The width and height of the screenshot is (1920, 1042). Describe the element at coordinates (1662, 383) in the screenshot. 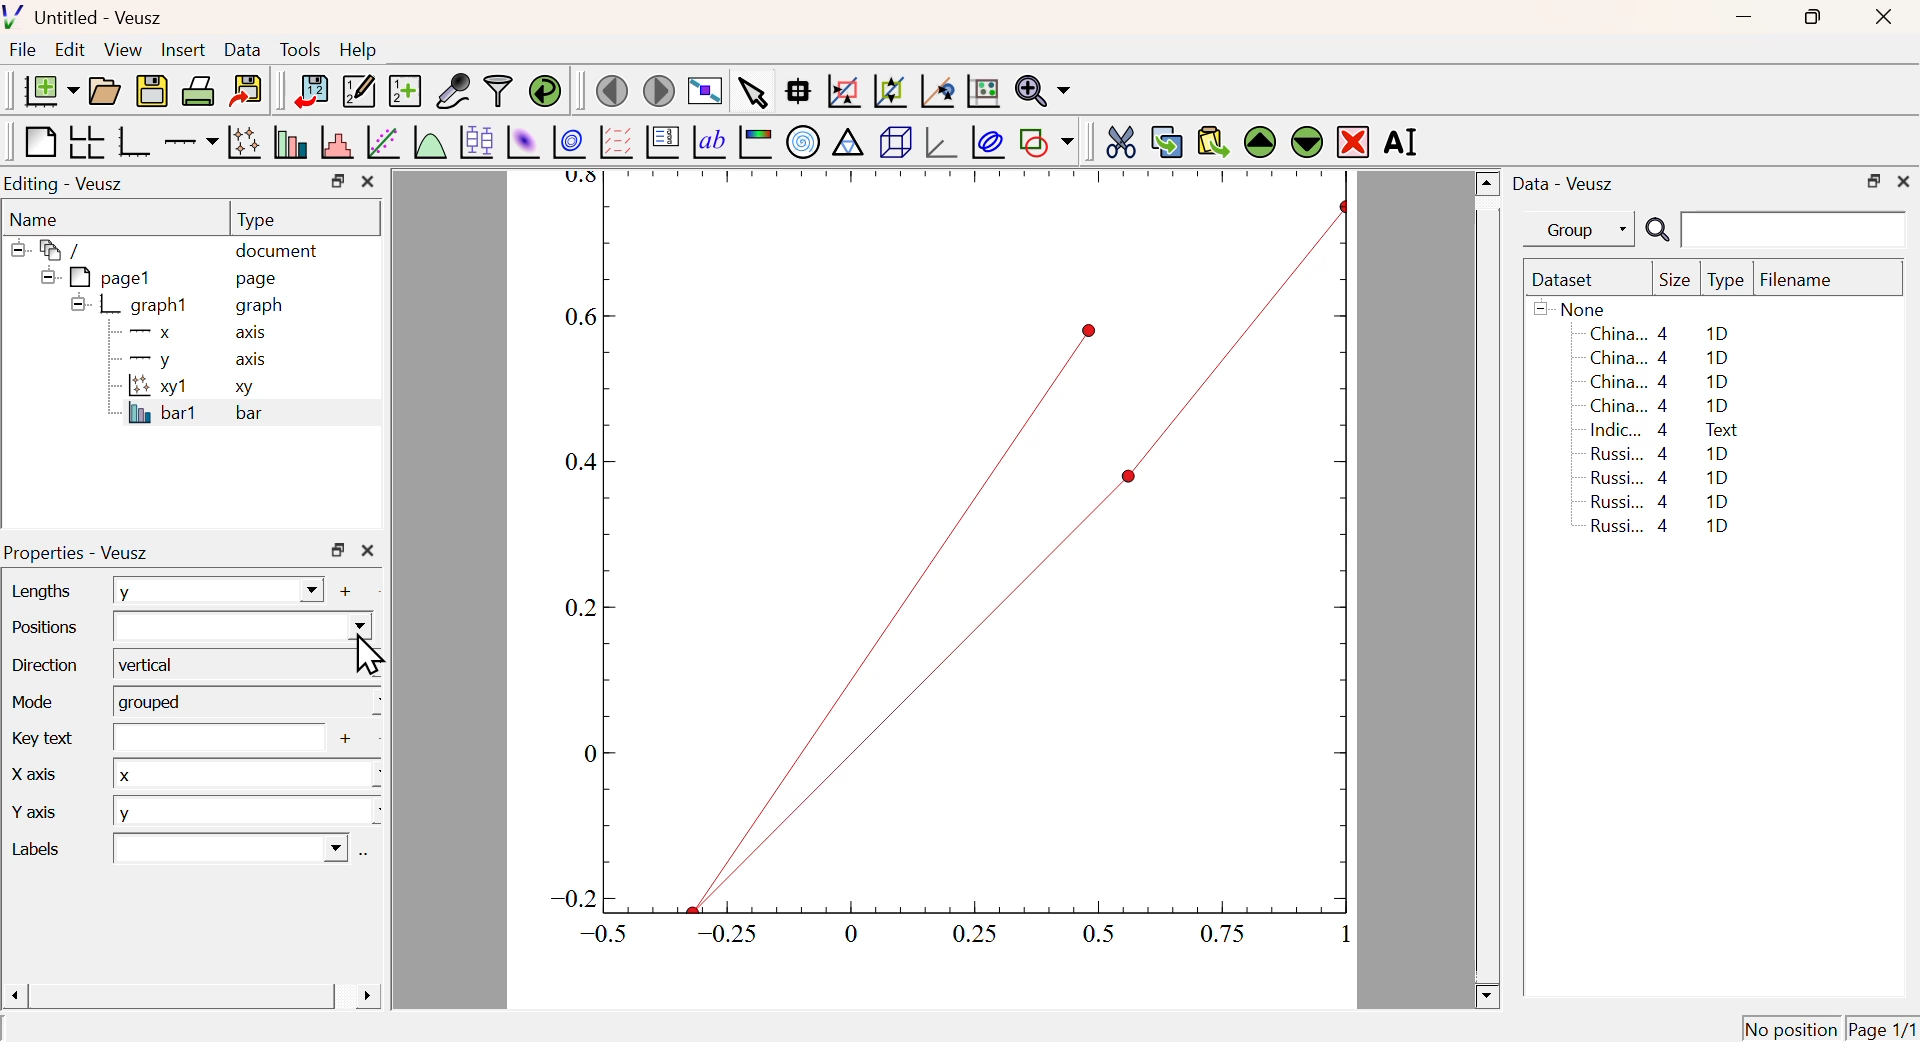

I see `China... 4 1D` at that location.